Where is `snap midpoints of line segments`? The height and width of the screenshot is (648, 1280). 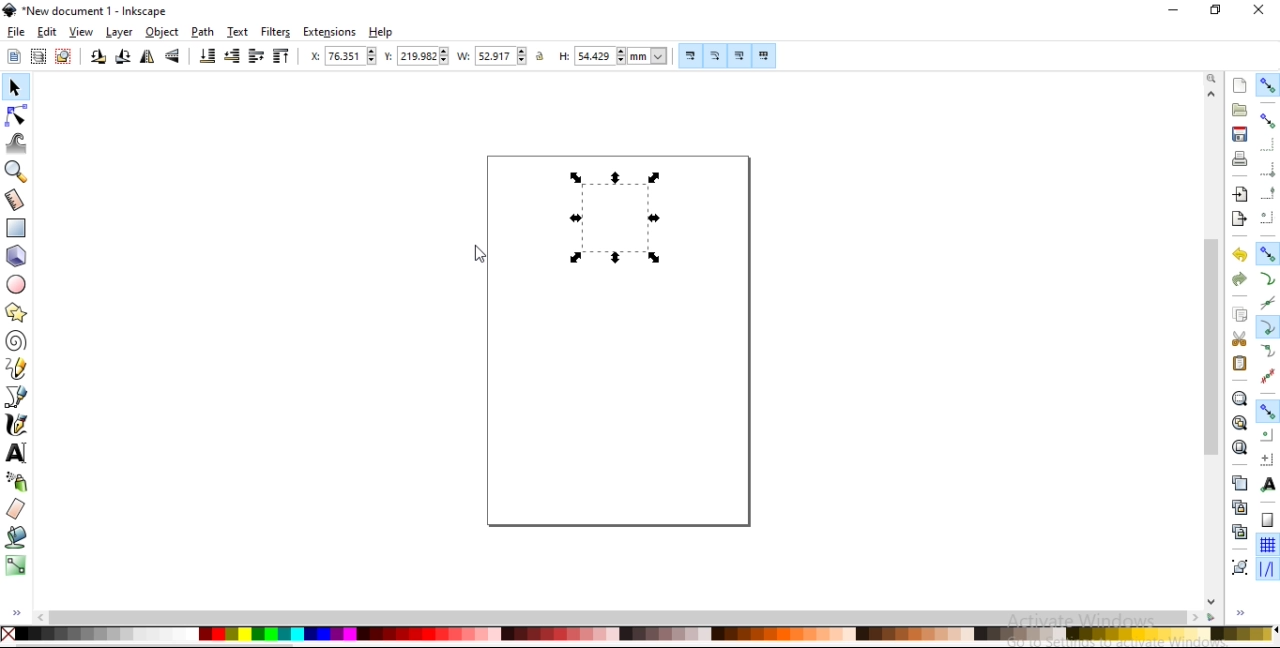 snap midpoints of line segments is located at coordinates (1267, 375).